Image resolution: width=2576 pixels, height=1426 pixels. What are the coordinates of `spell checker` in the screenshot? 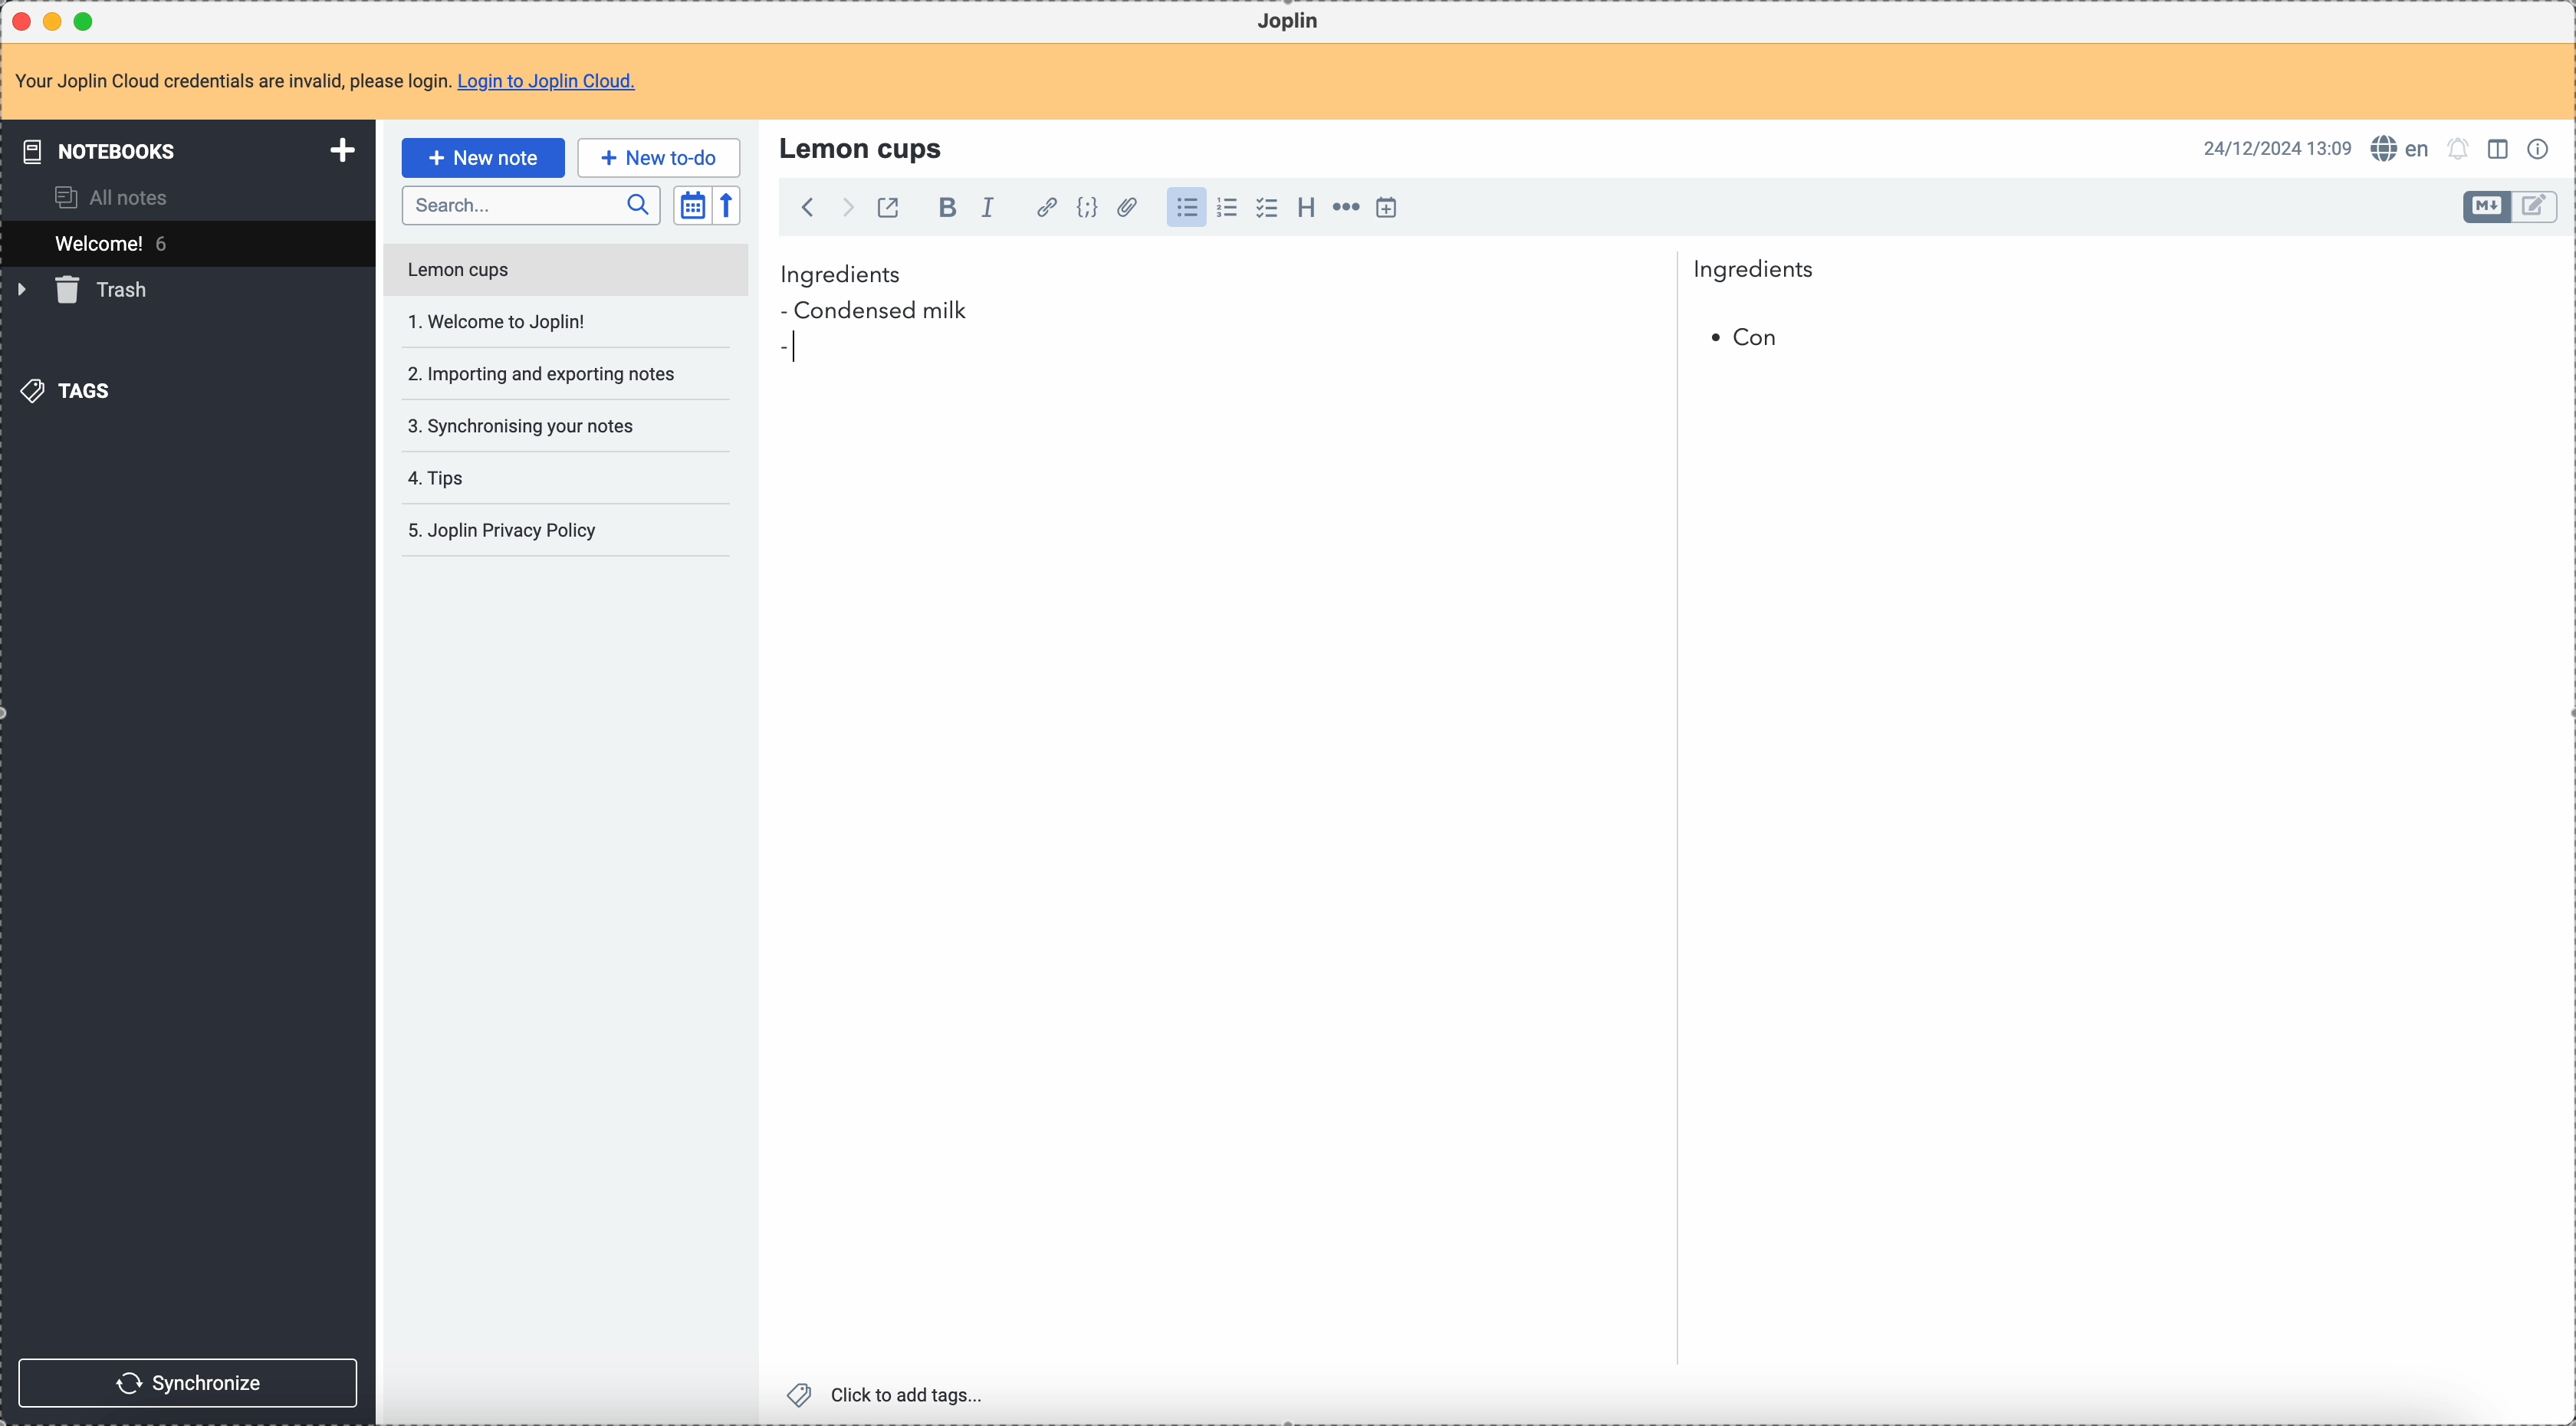 It's located at (2406, 148).